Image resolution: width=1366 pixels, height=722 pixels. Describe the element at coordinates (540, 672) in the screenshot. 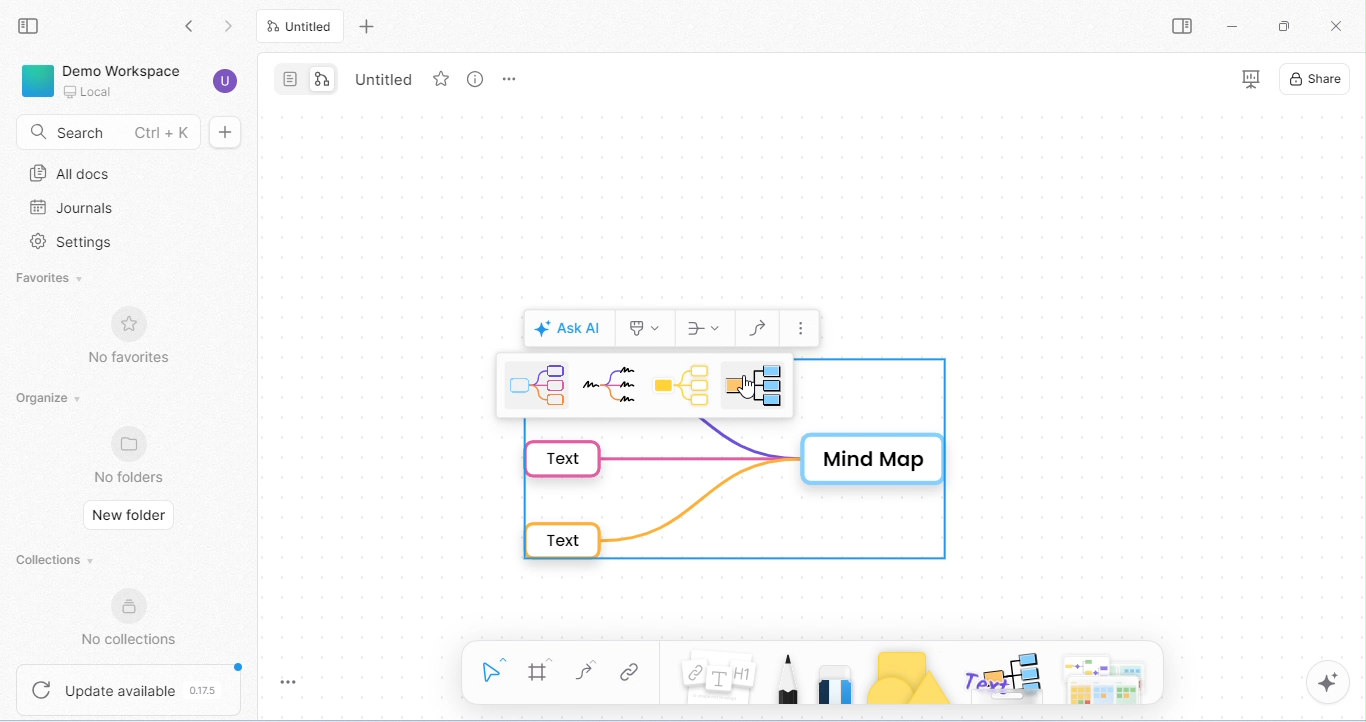

I see `frame` at that location.